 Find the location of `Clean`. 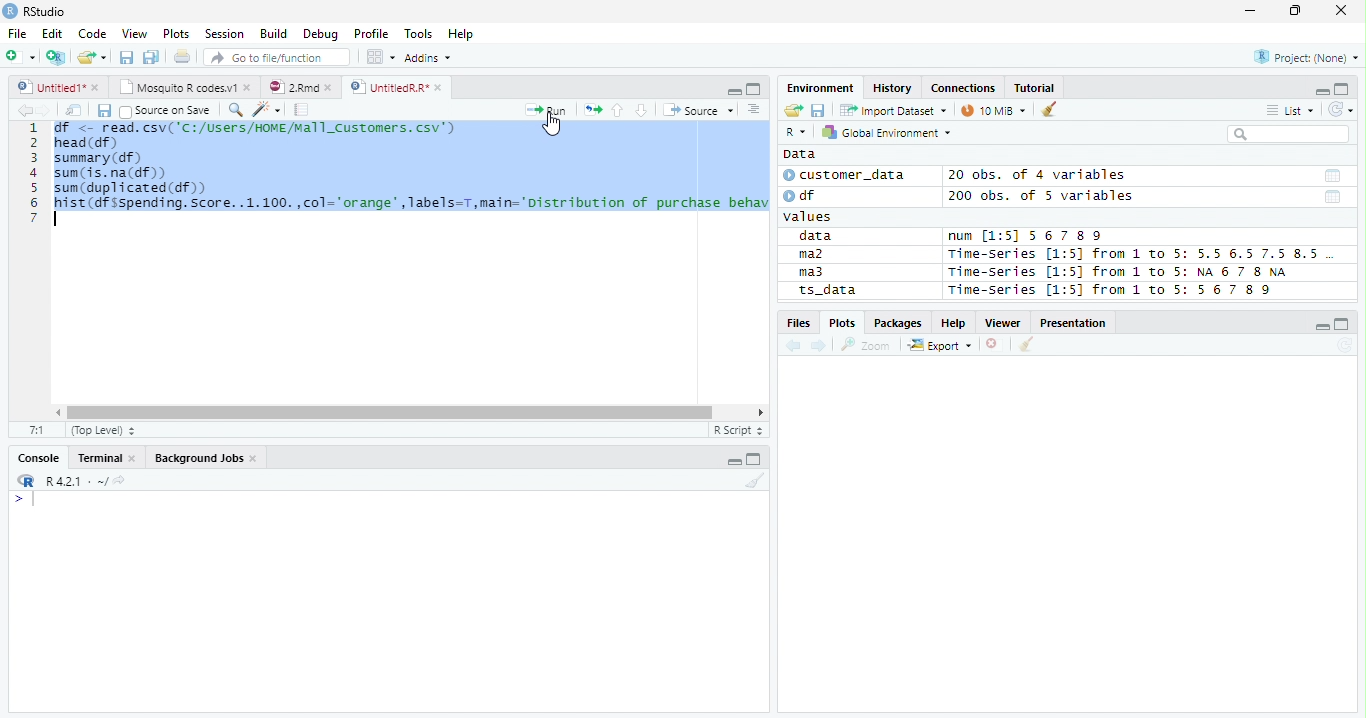

Clean is located at coordinates (1027, 344).